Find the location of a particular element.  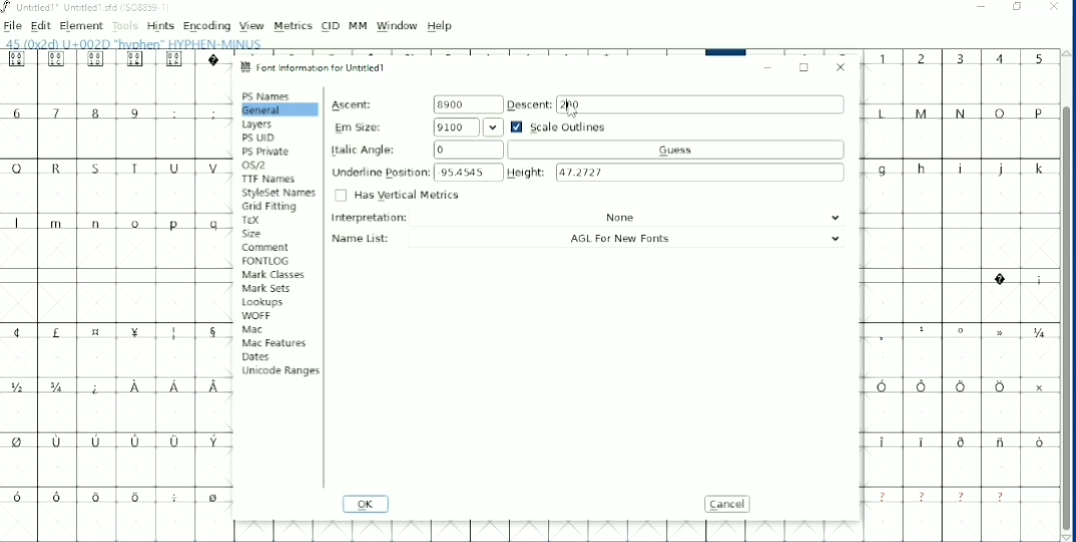

Letter info is located at coordinates (141, 43).